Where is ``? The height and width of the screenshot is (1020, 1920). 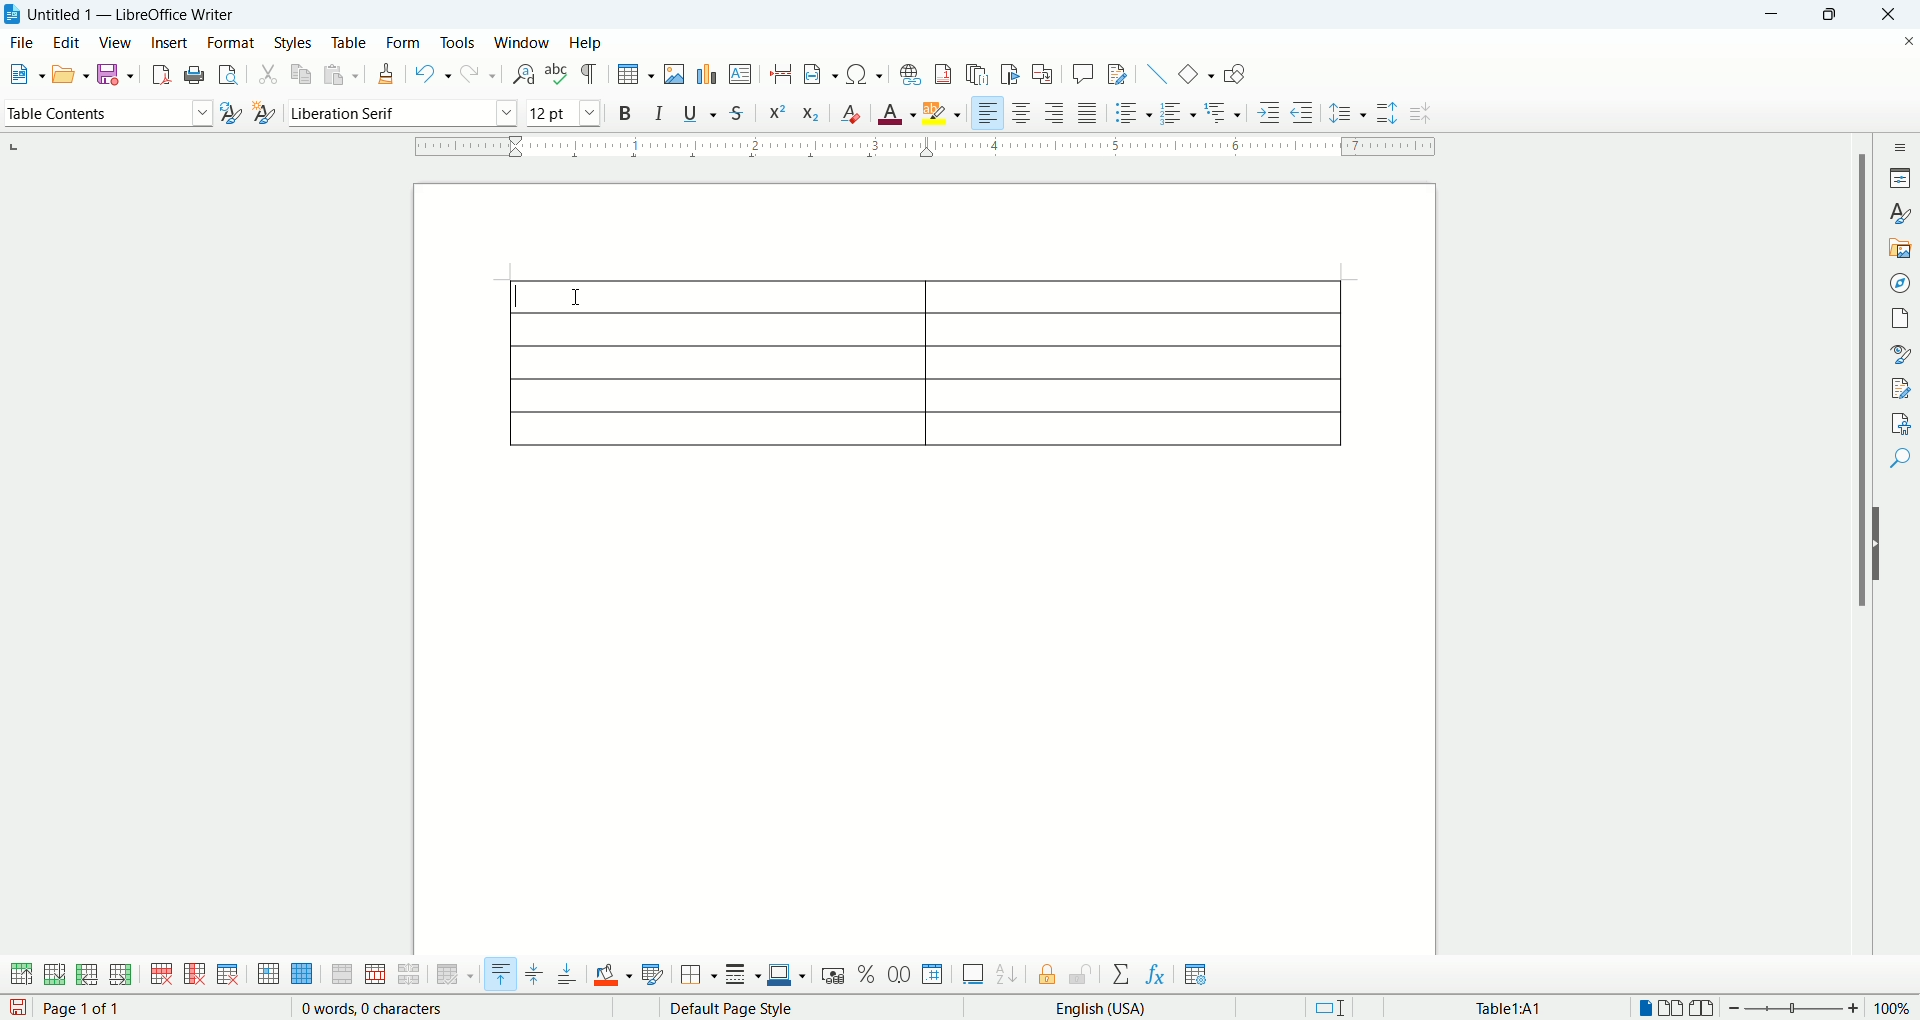  is located at coordinates (1226, 110).